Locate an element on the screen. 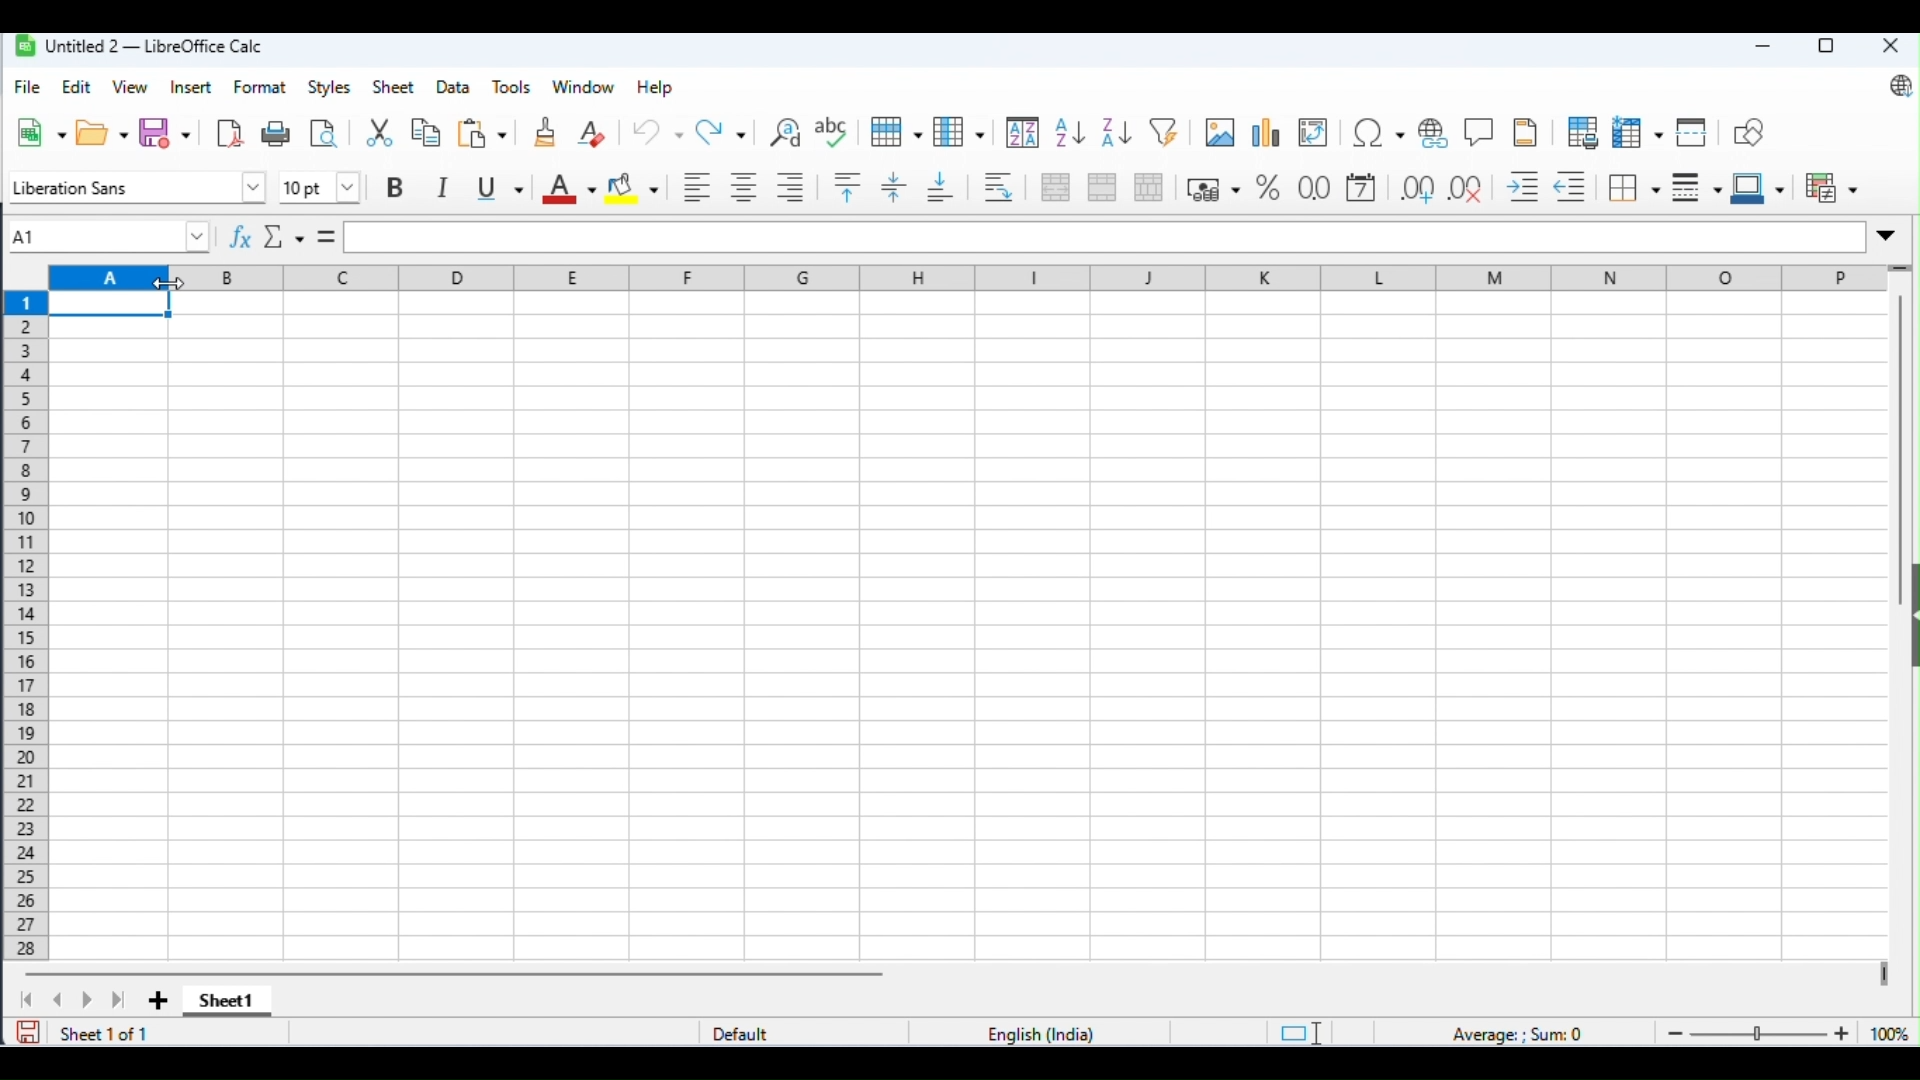  format as percent is located at coordinates (1267, 187).